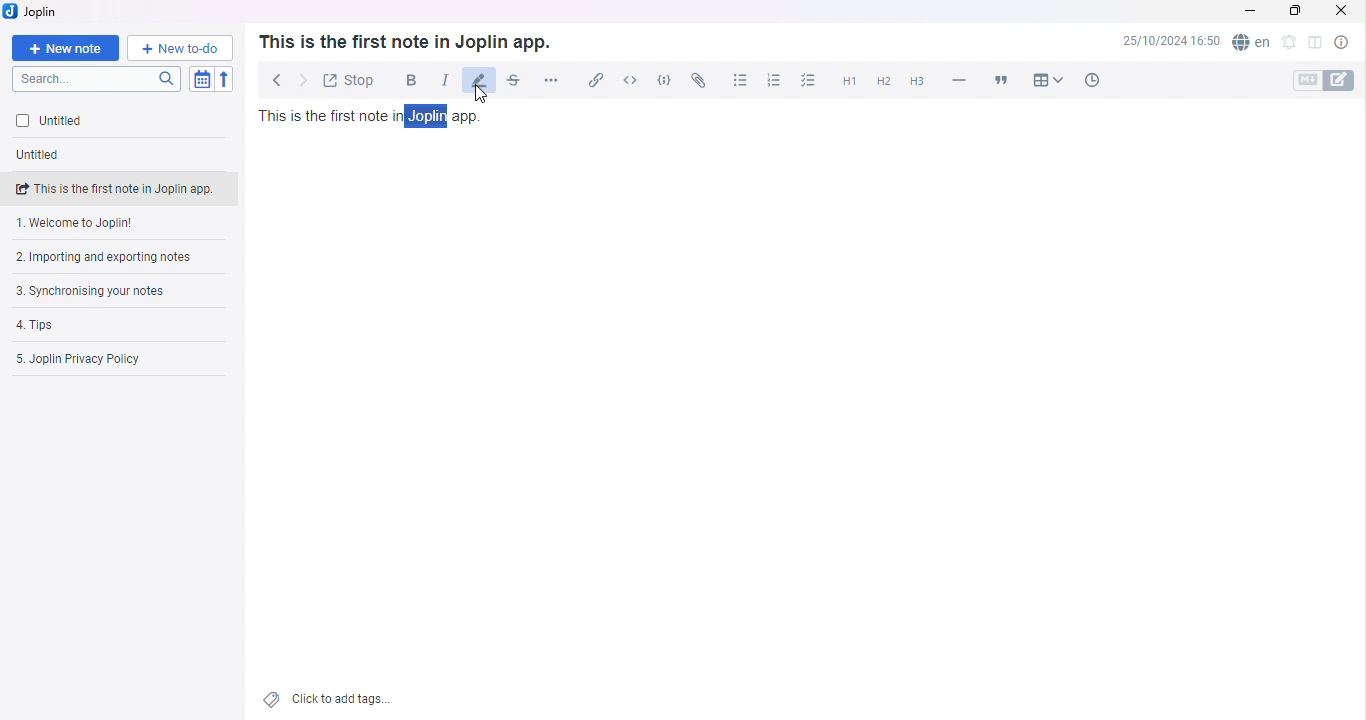 The image size is (1366, 720). What do you see at coordinates (771, 80) in the screenshot?
I see `Numbered list` at bounding box center [771, 80].